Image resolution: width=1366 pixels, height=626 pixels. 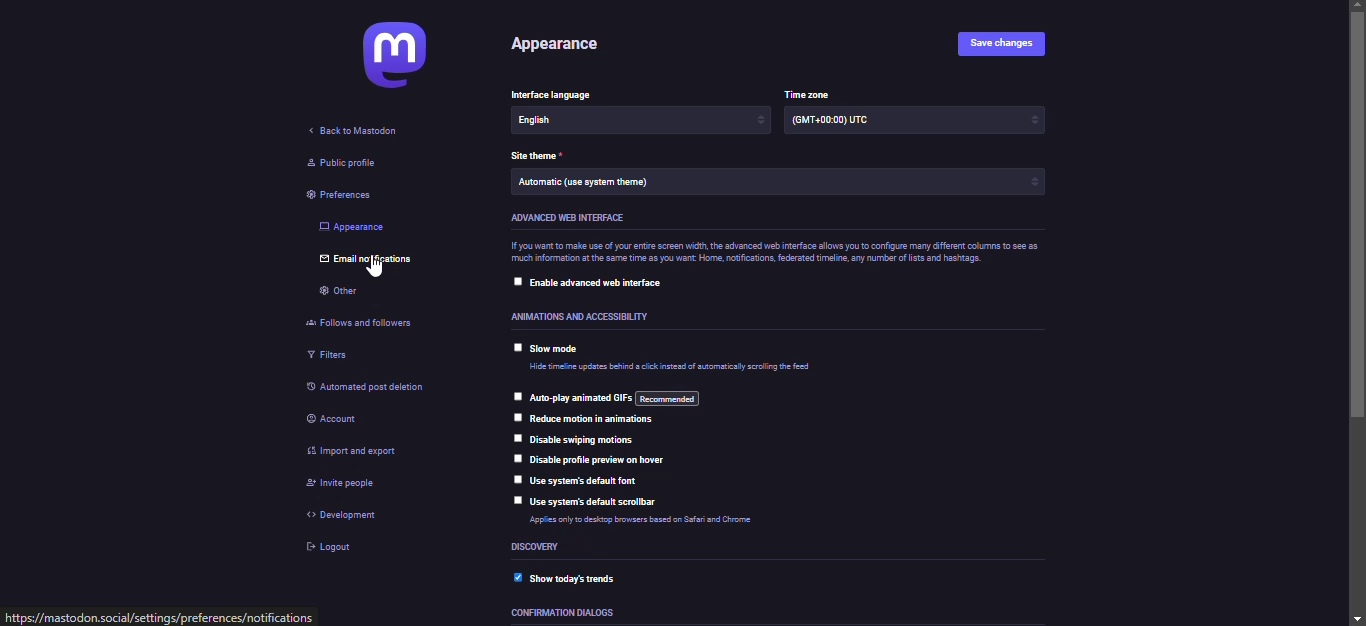 What do you see at coordinates (811, 93) in the screenshot?
I see `time zone` at bounding box center [811, 93].